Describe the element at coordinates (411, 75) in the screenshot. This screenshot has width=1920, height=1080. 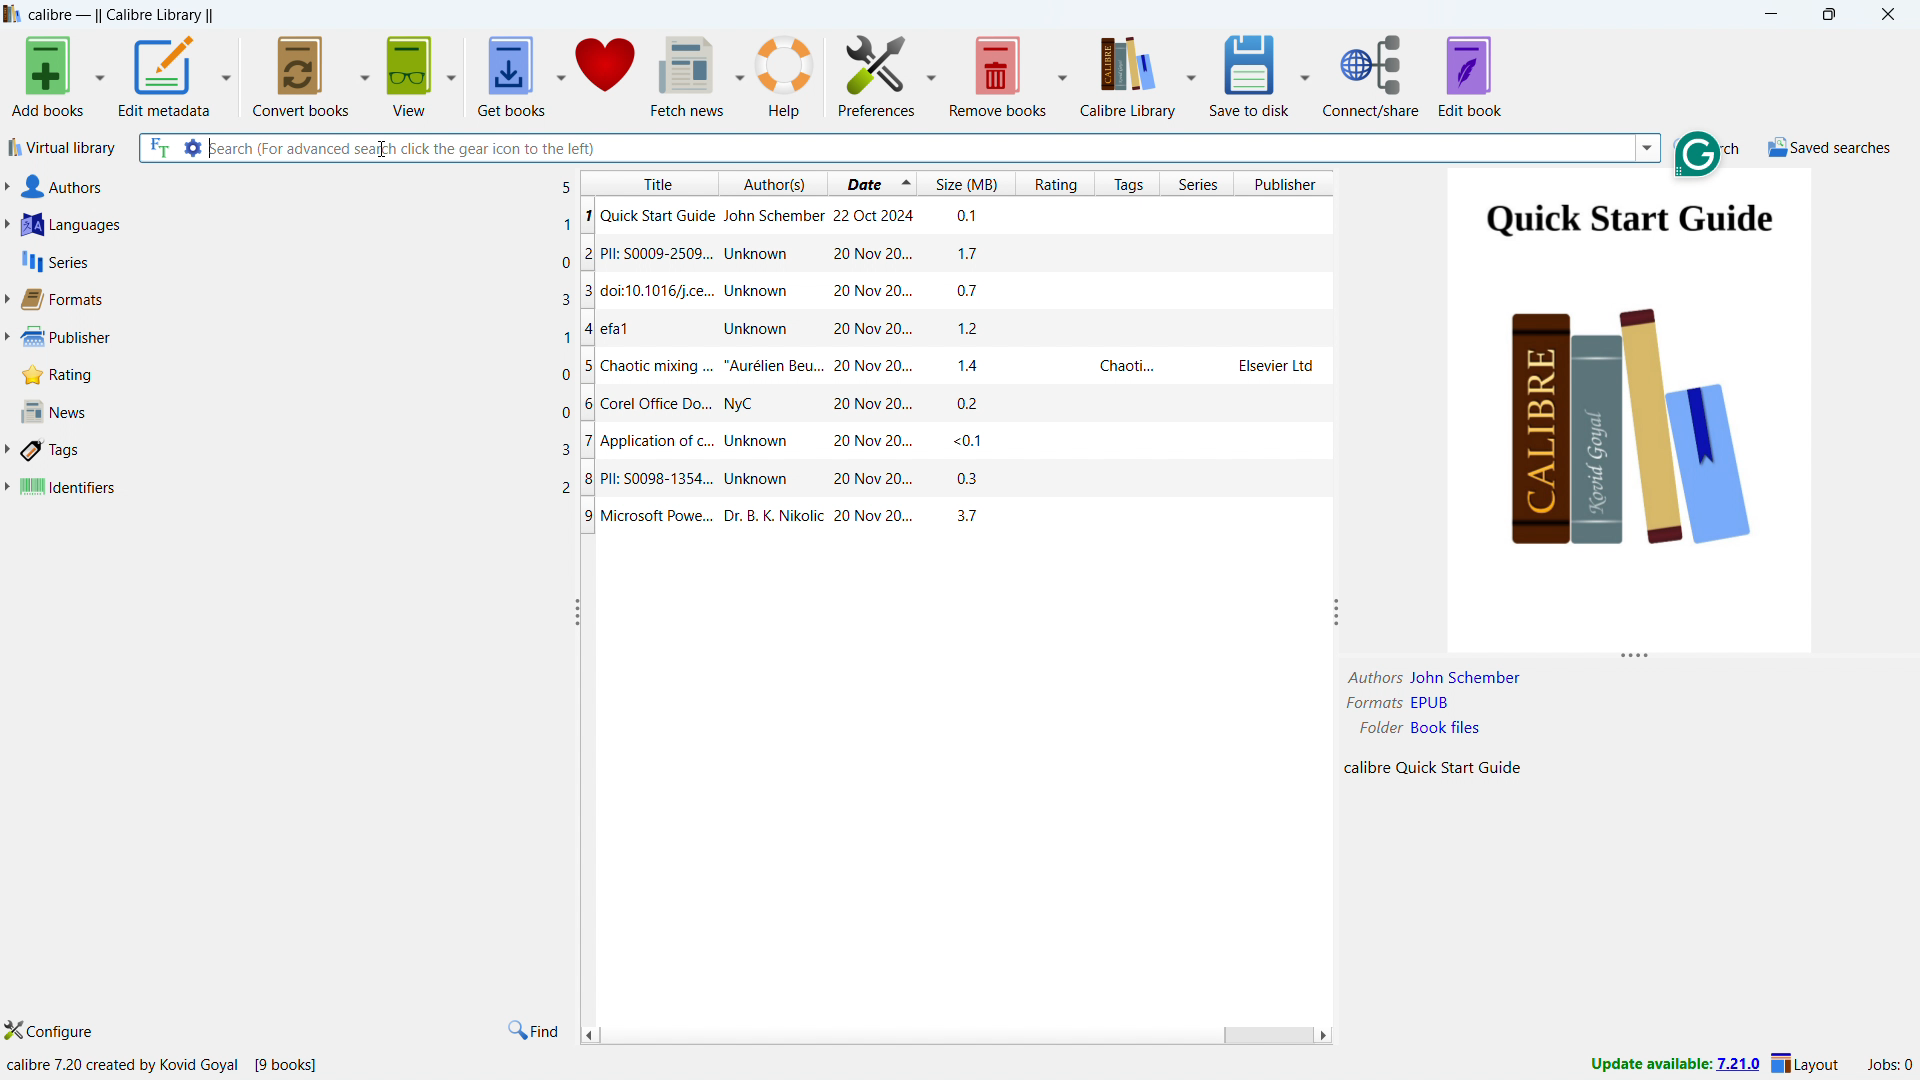
I see `view` at that location.